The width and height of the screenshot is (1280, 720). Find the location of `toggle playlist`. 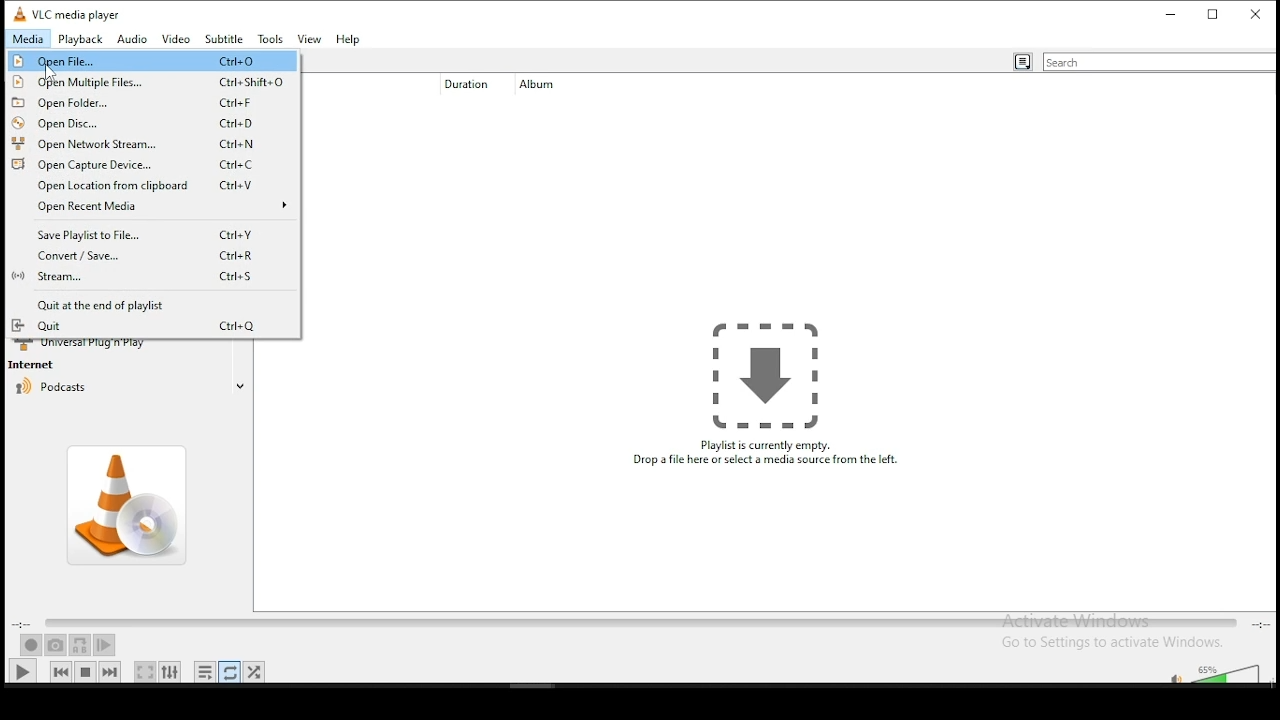

toggle playlist is located at coordinates (204, 672).